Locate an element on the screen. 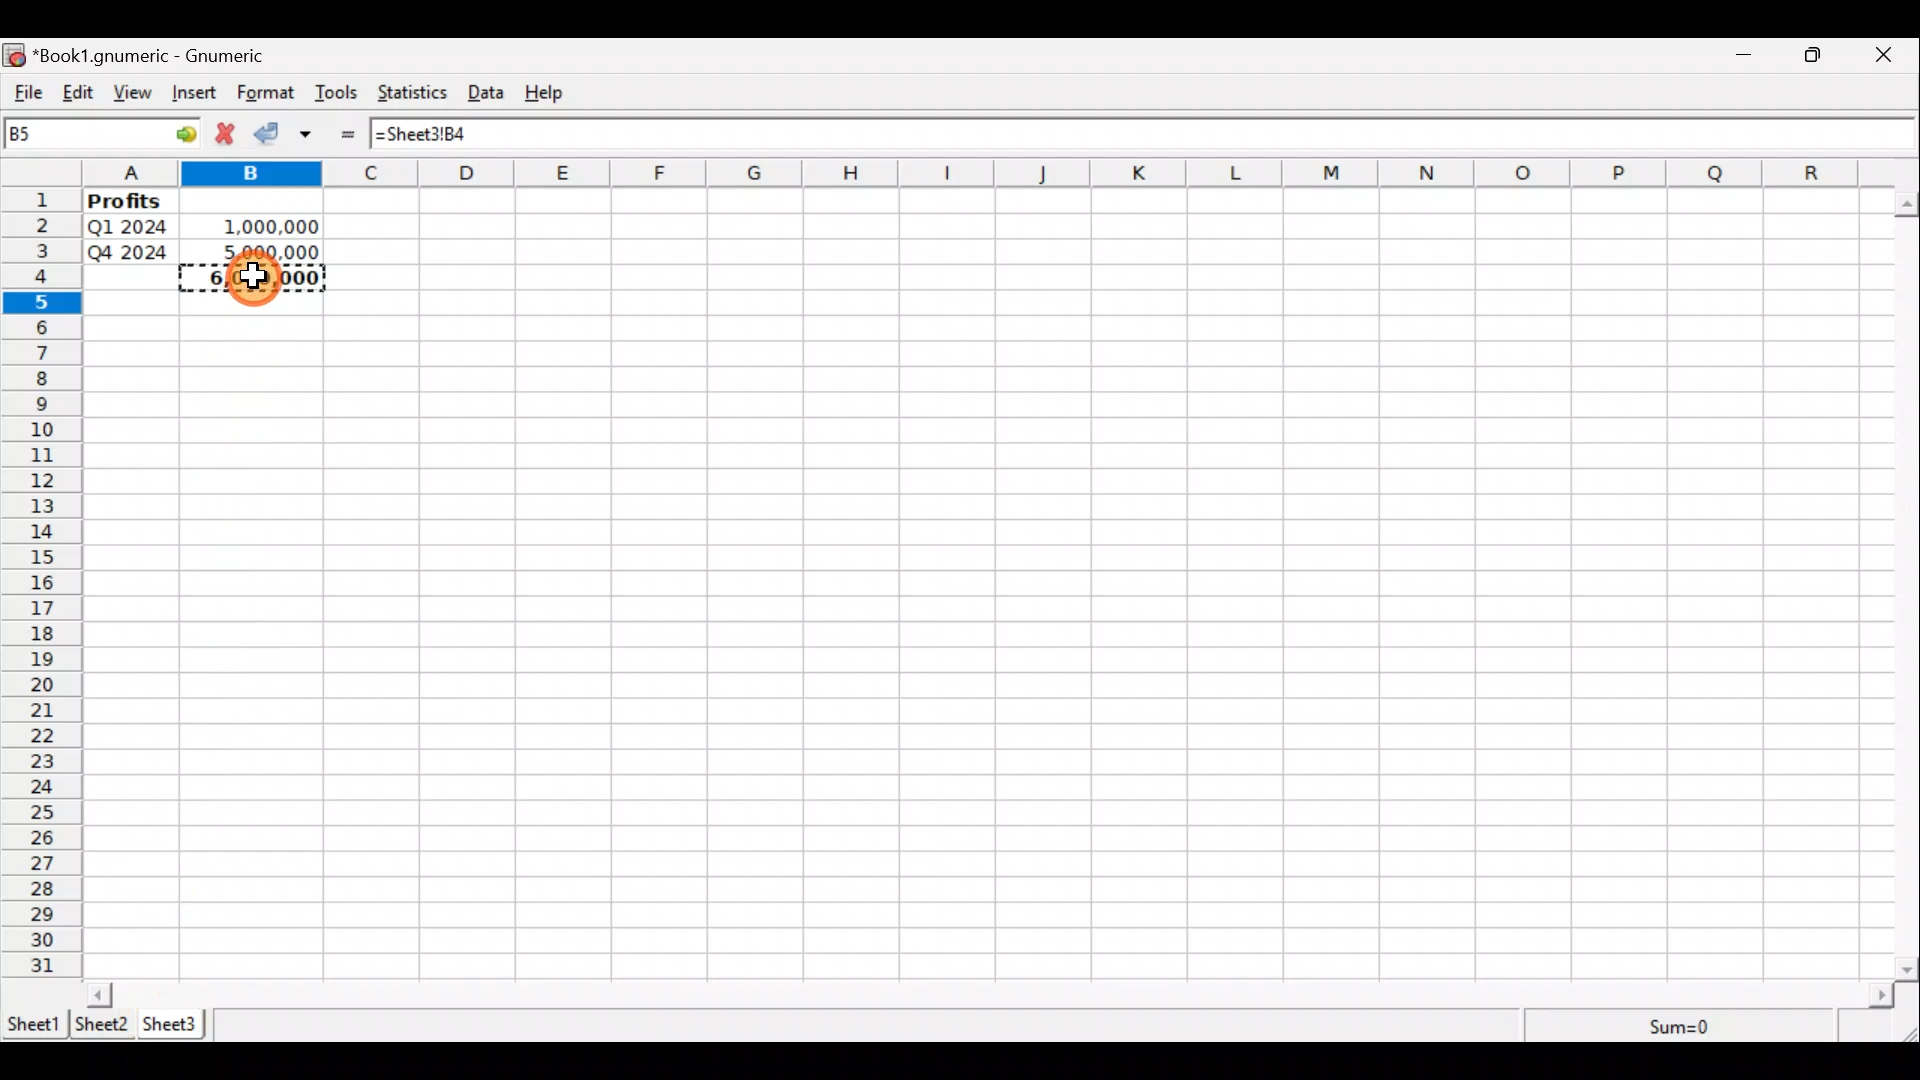 The height and width of the screenshot is (1080, 1920). Cells is located at coordinates (1166, 579).